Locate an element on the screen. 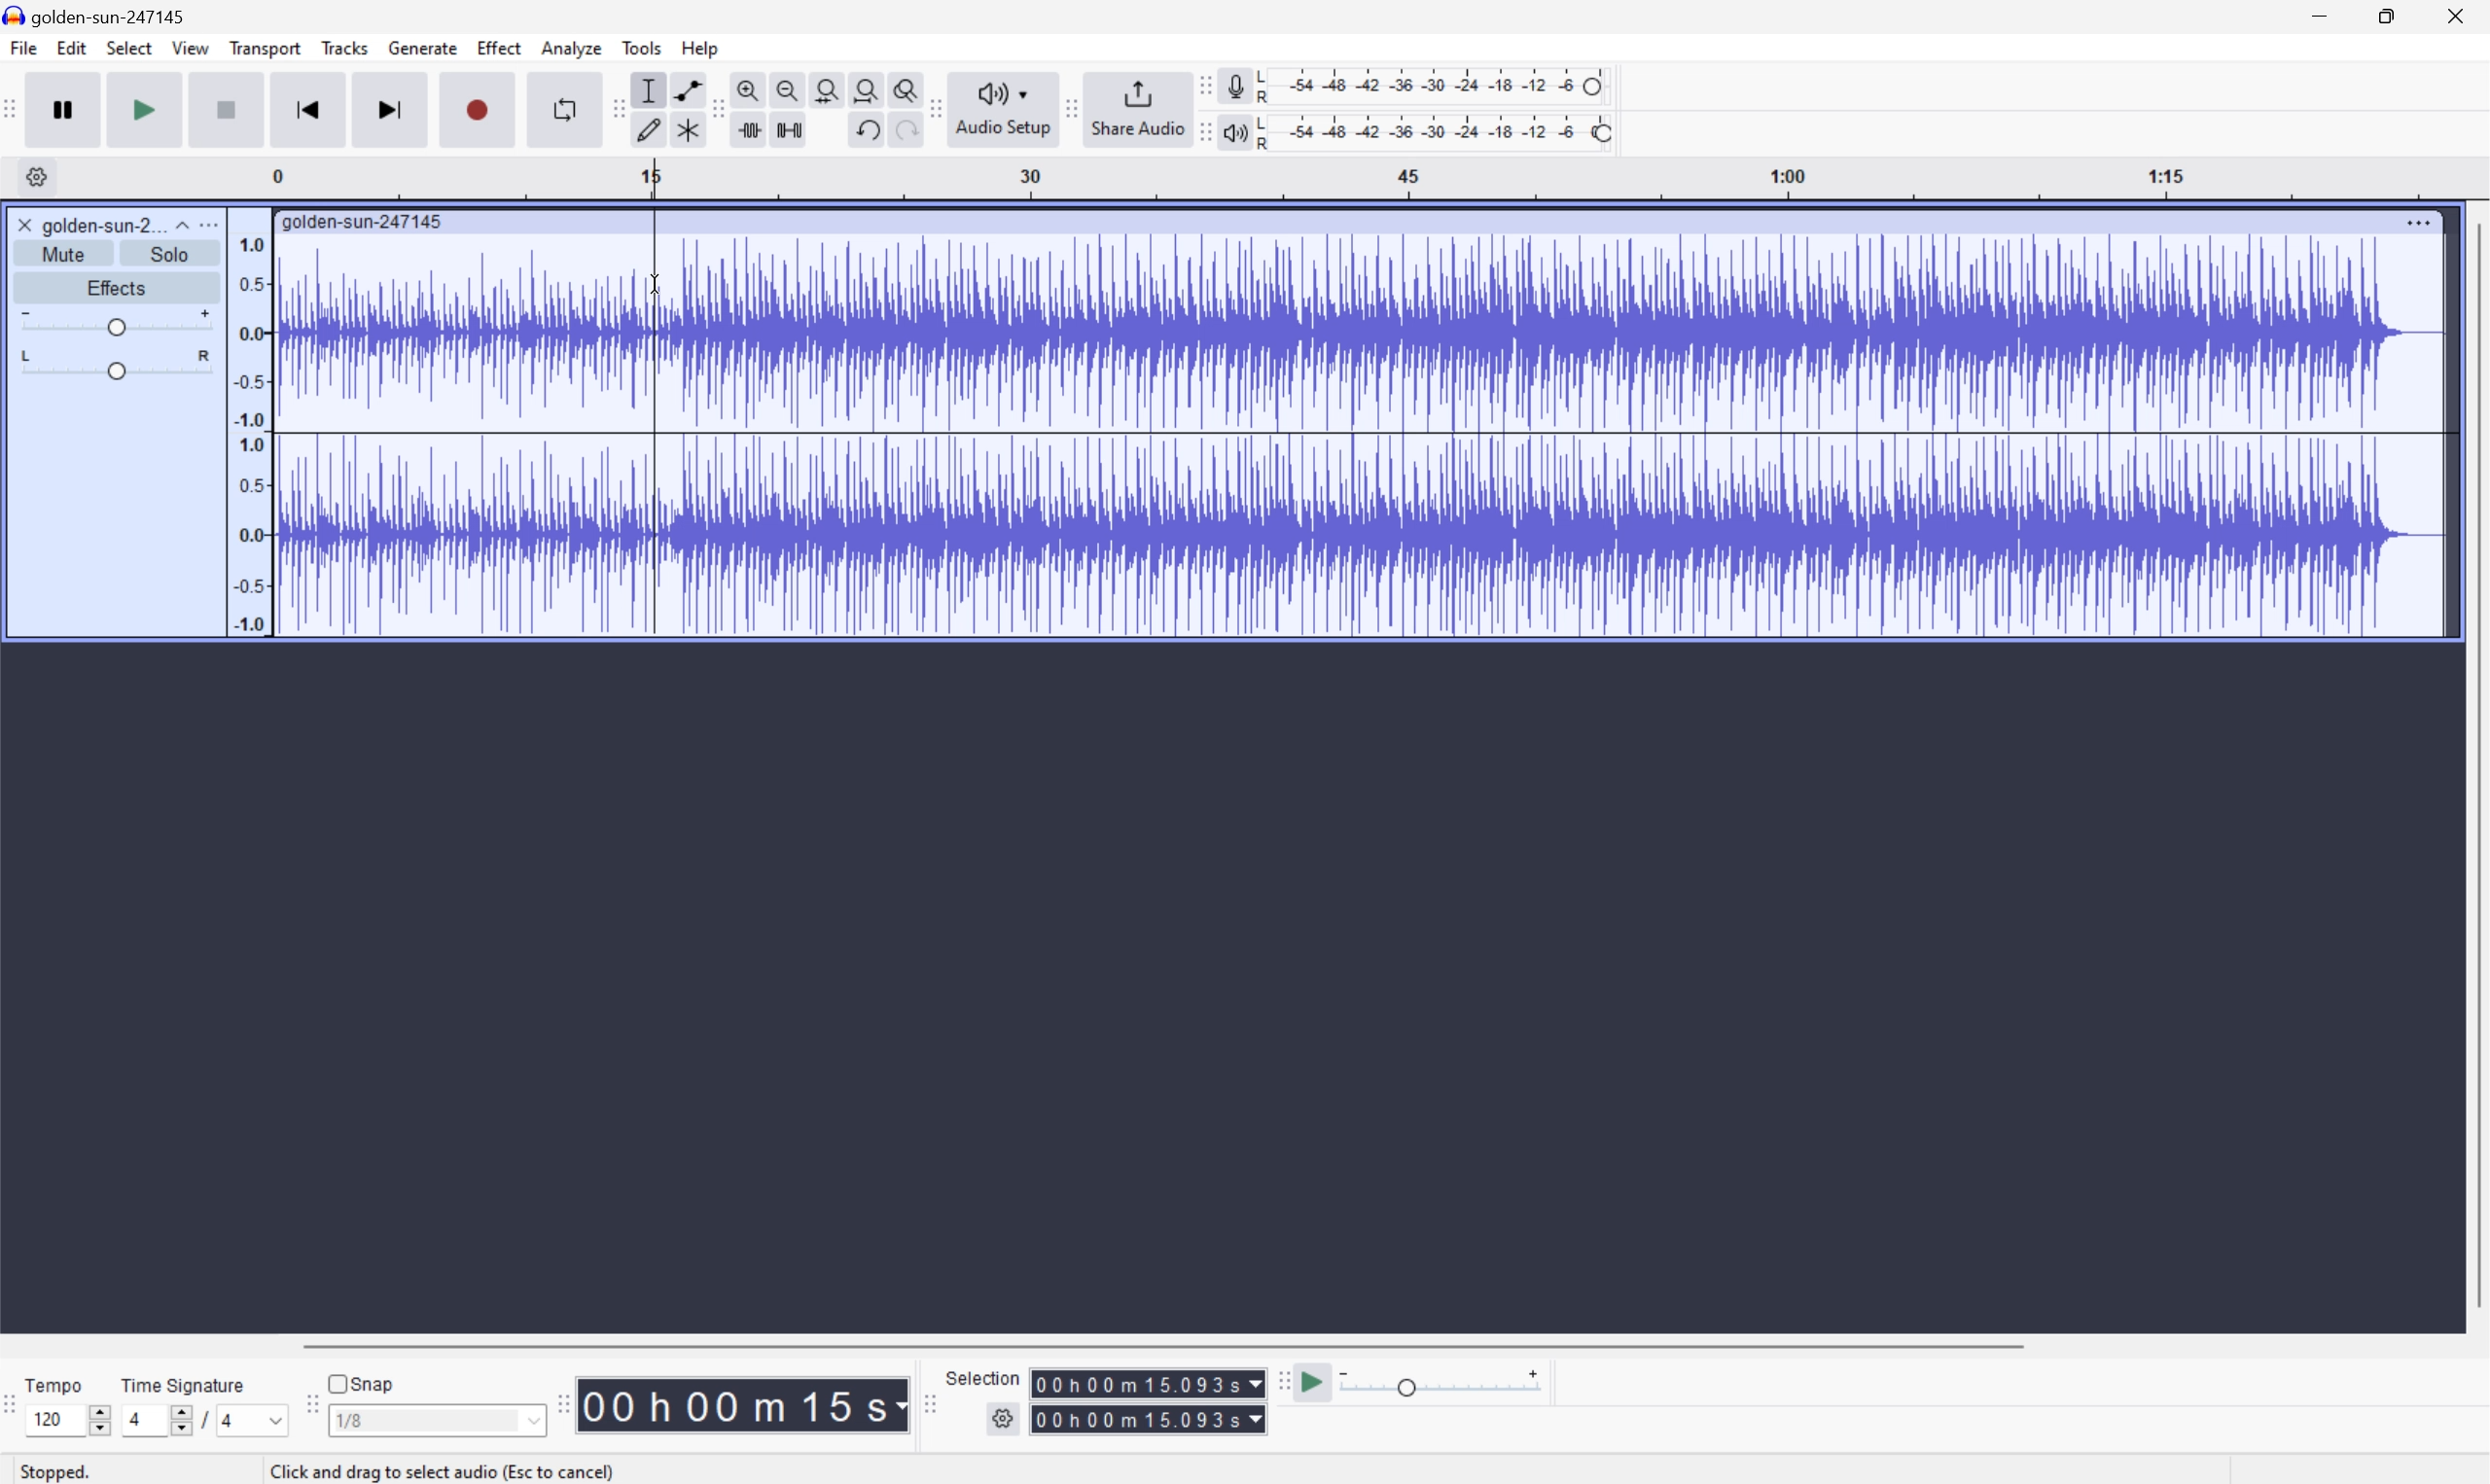 The height and width of the screenshot is (1484, 2490). Audacity tools toolbar is located at coordinates (711, 108).